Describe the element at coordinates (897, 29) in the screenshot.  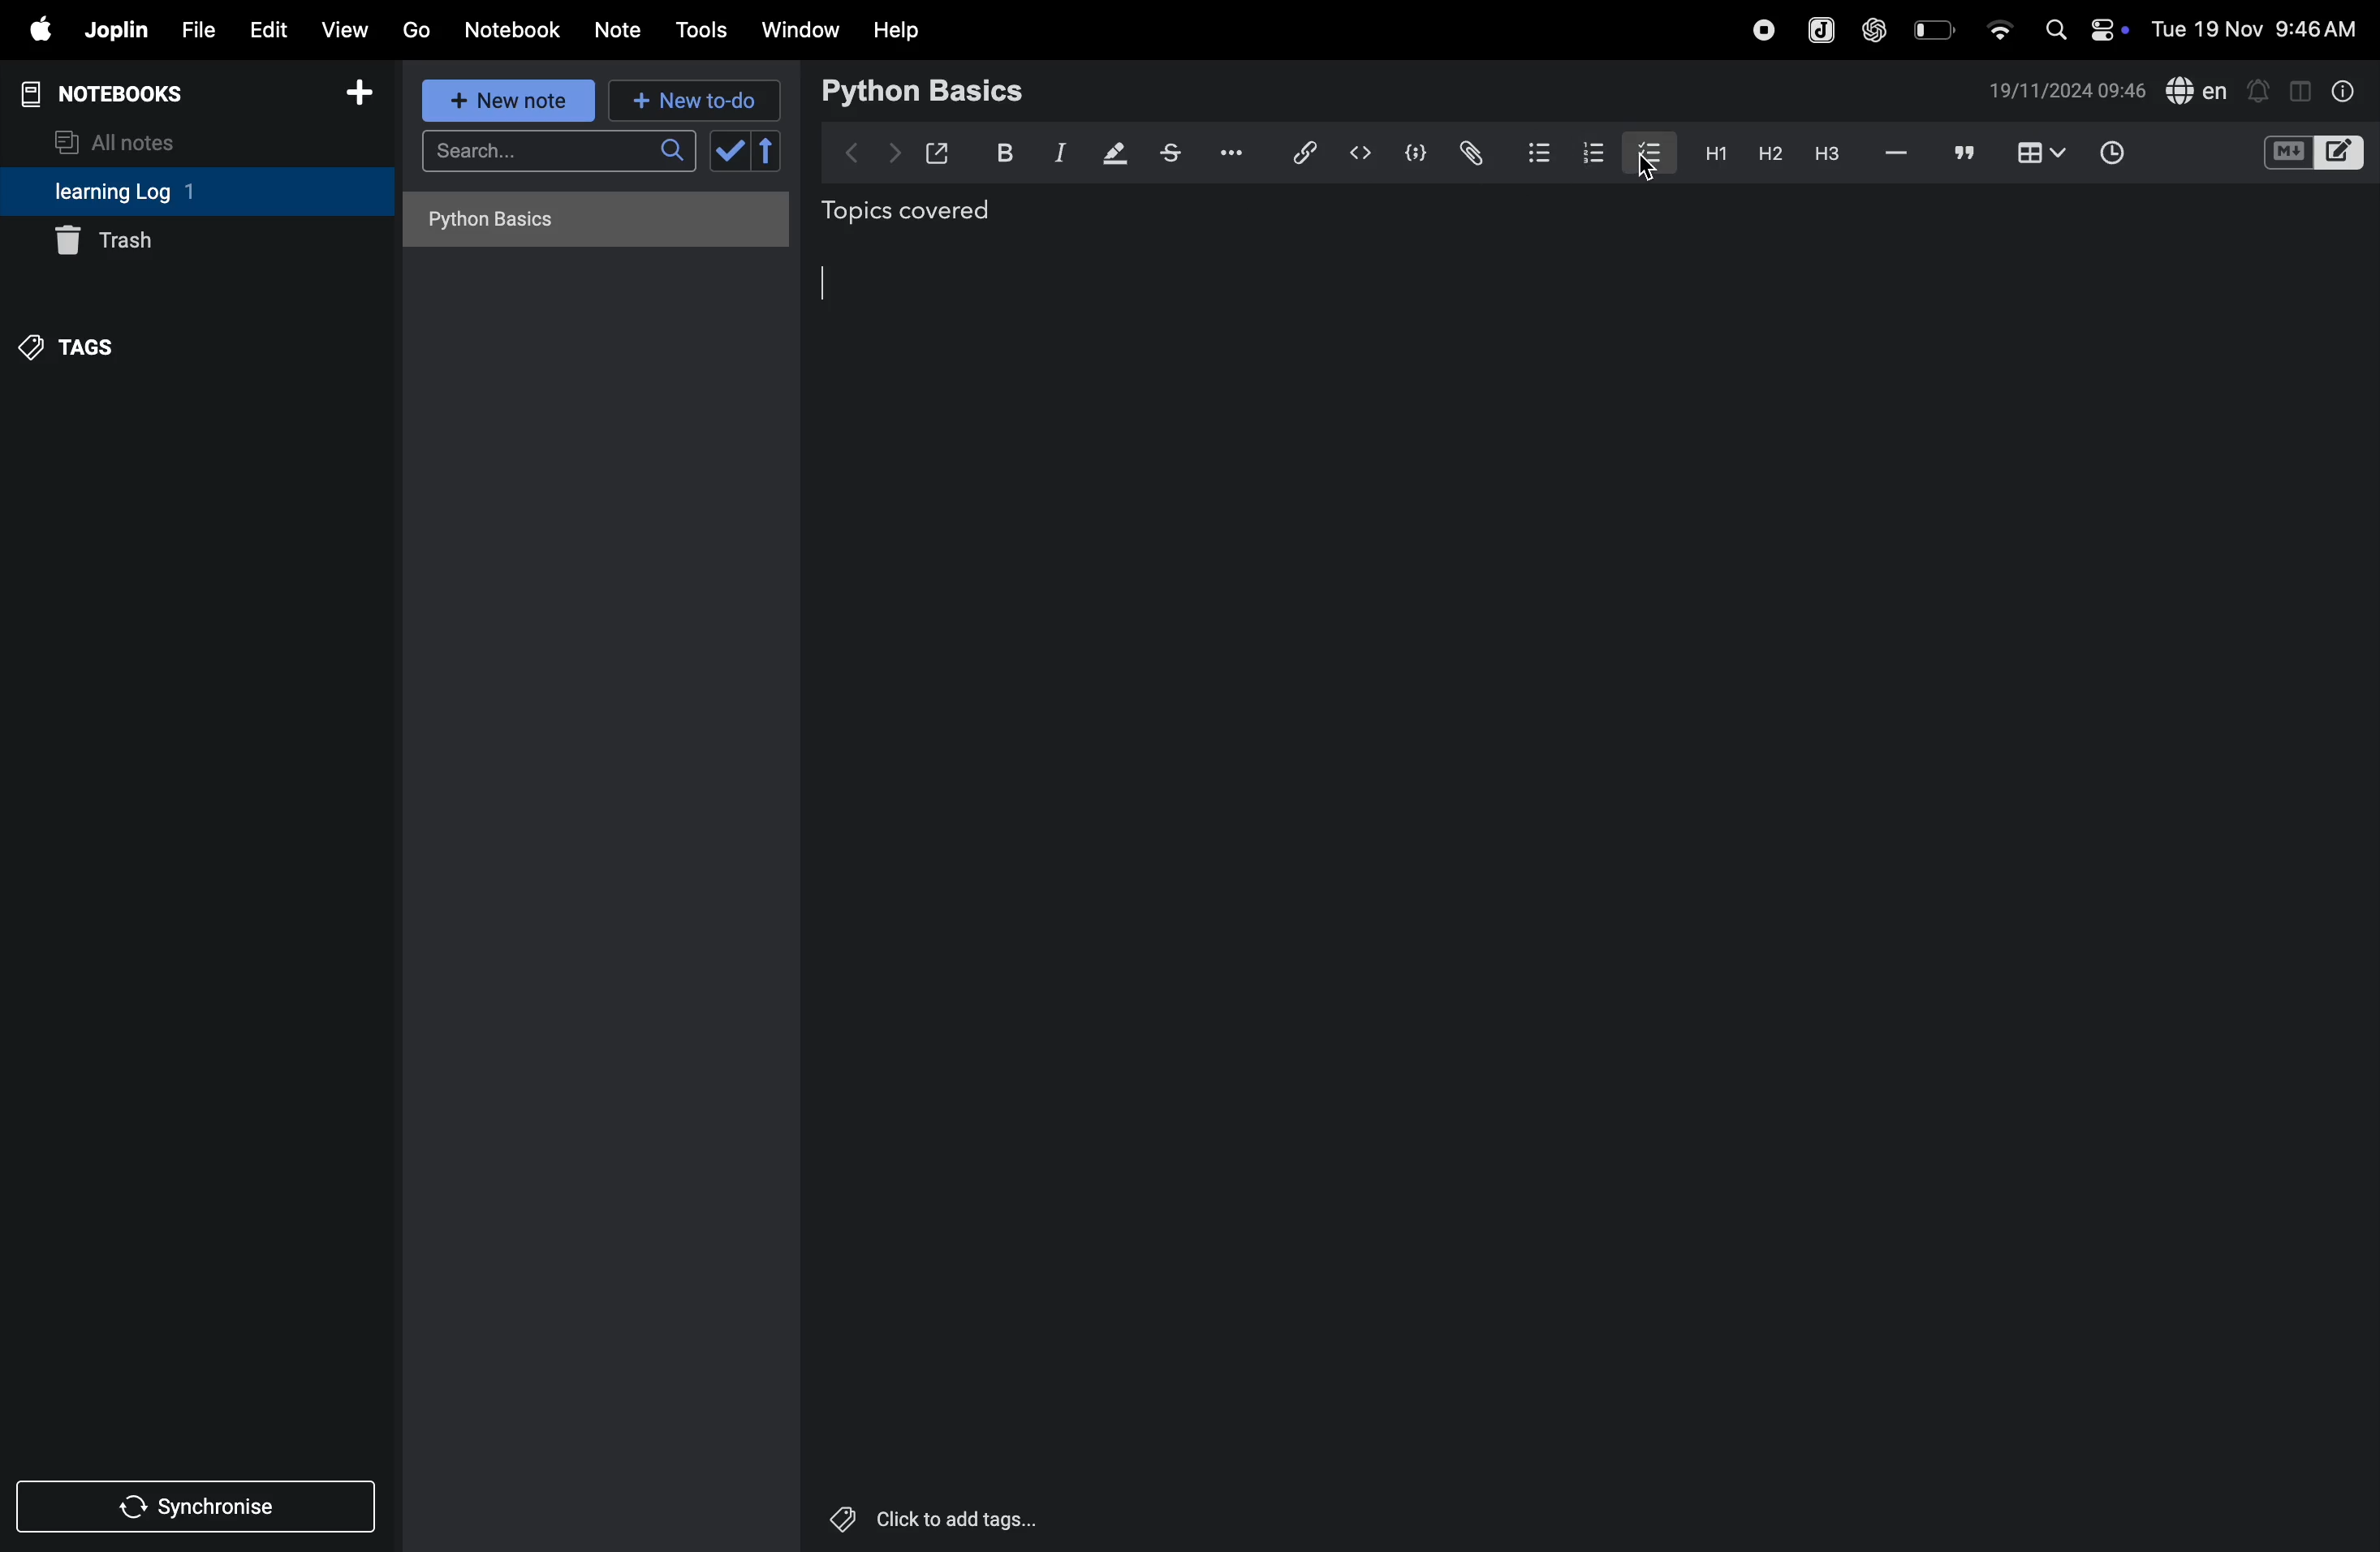
I see `help` at that location.